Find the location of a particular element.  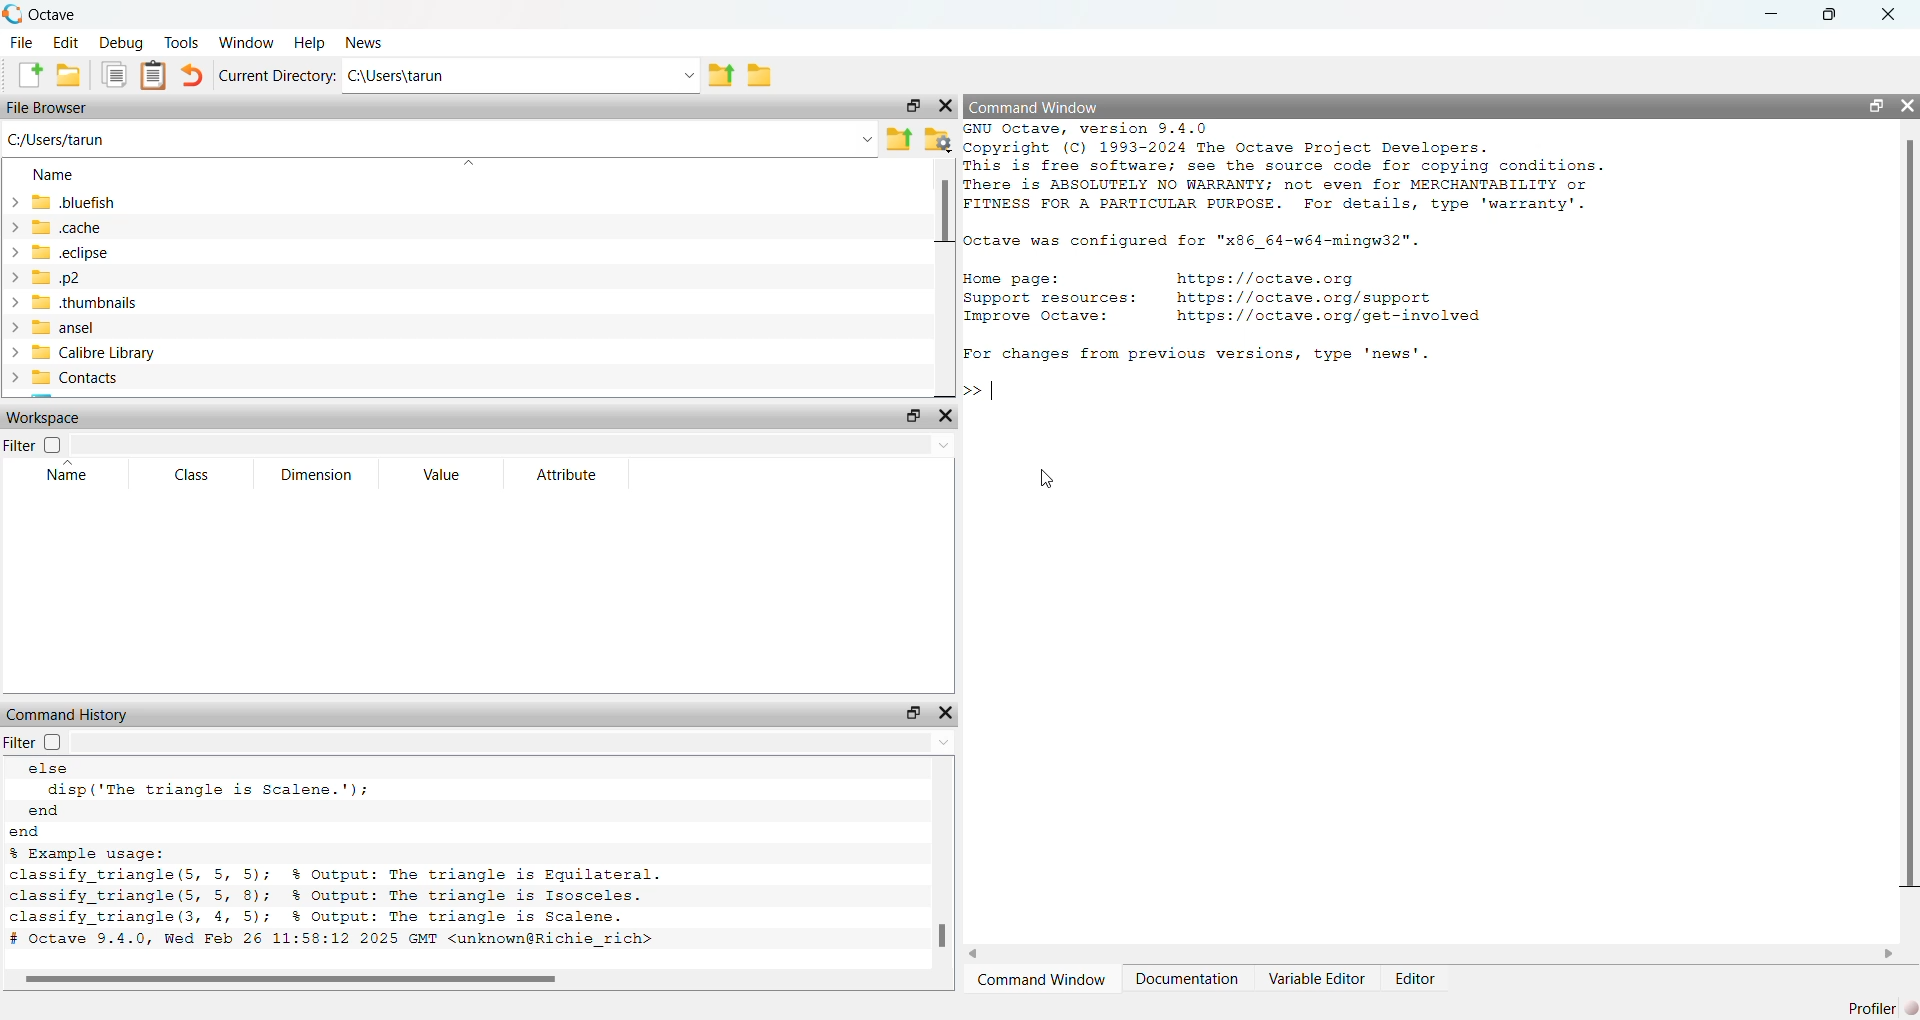

unlock widget is located at coordinates (909, 712).